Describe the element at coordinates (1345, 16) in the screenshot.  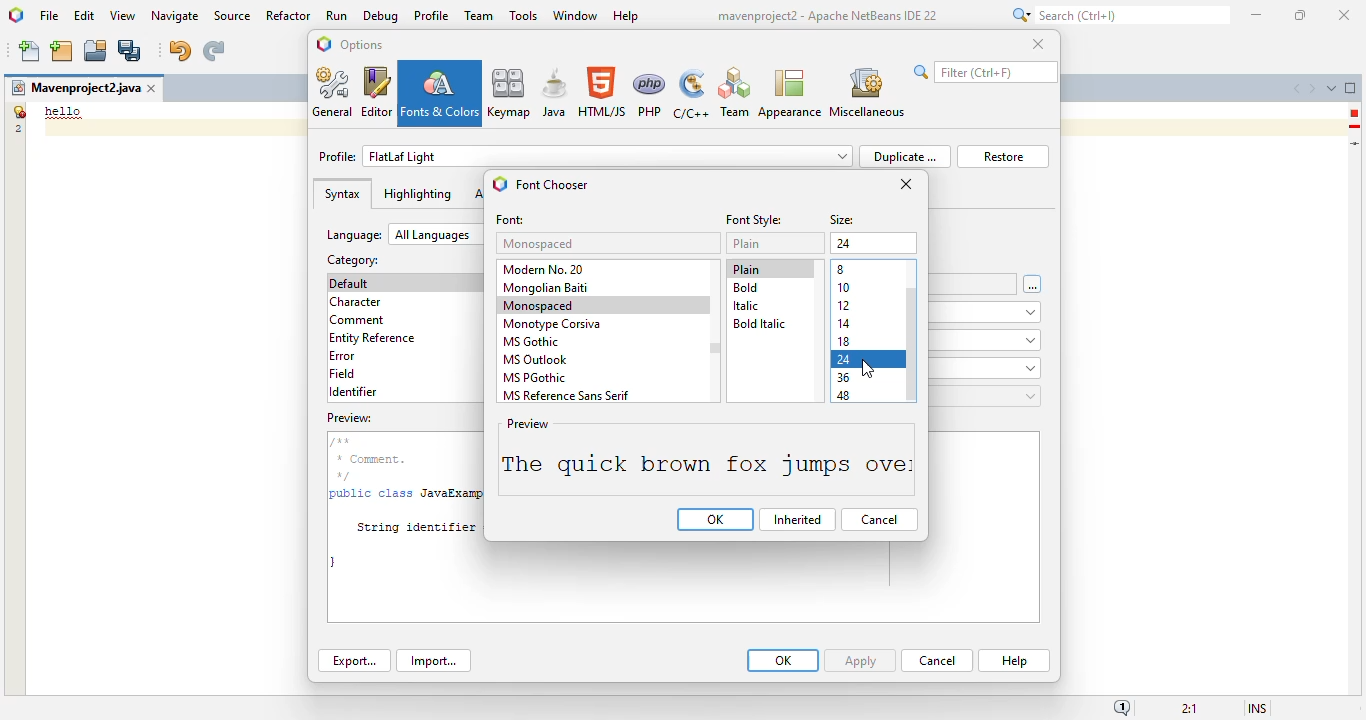
I see `close` at that location.